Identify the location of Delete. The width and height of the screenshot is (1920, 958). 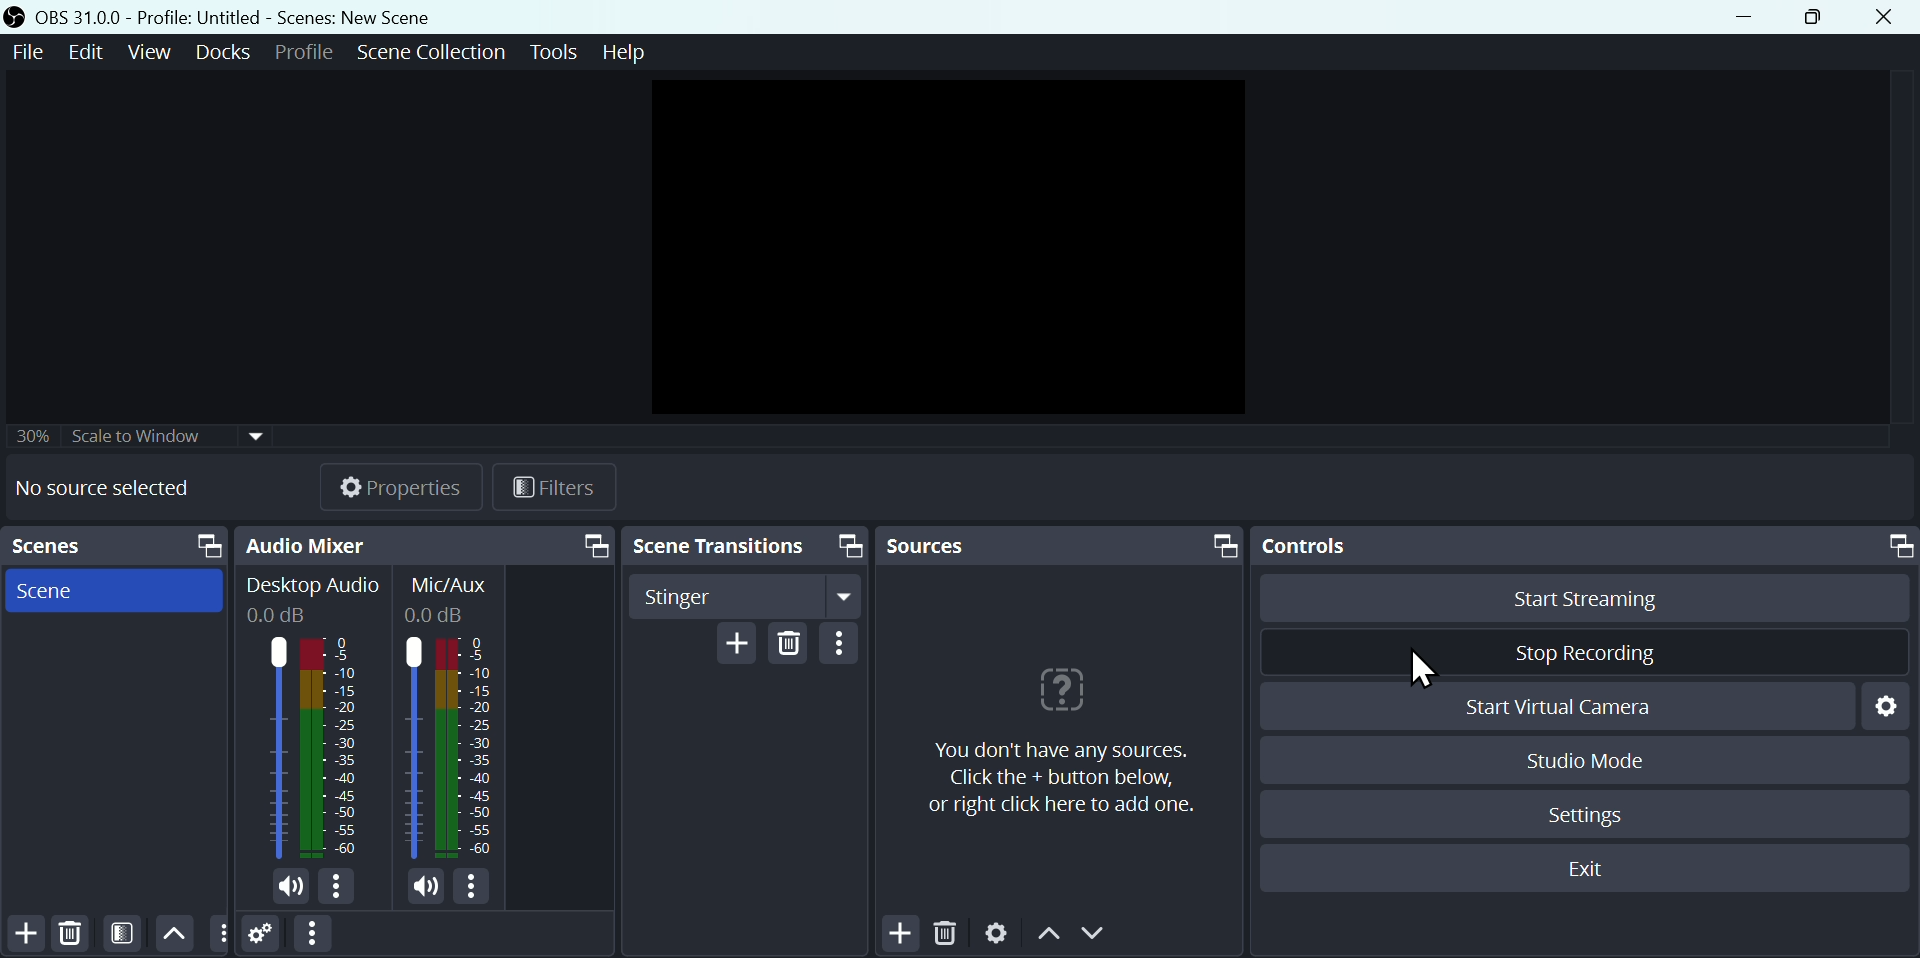
(791, 646).